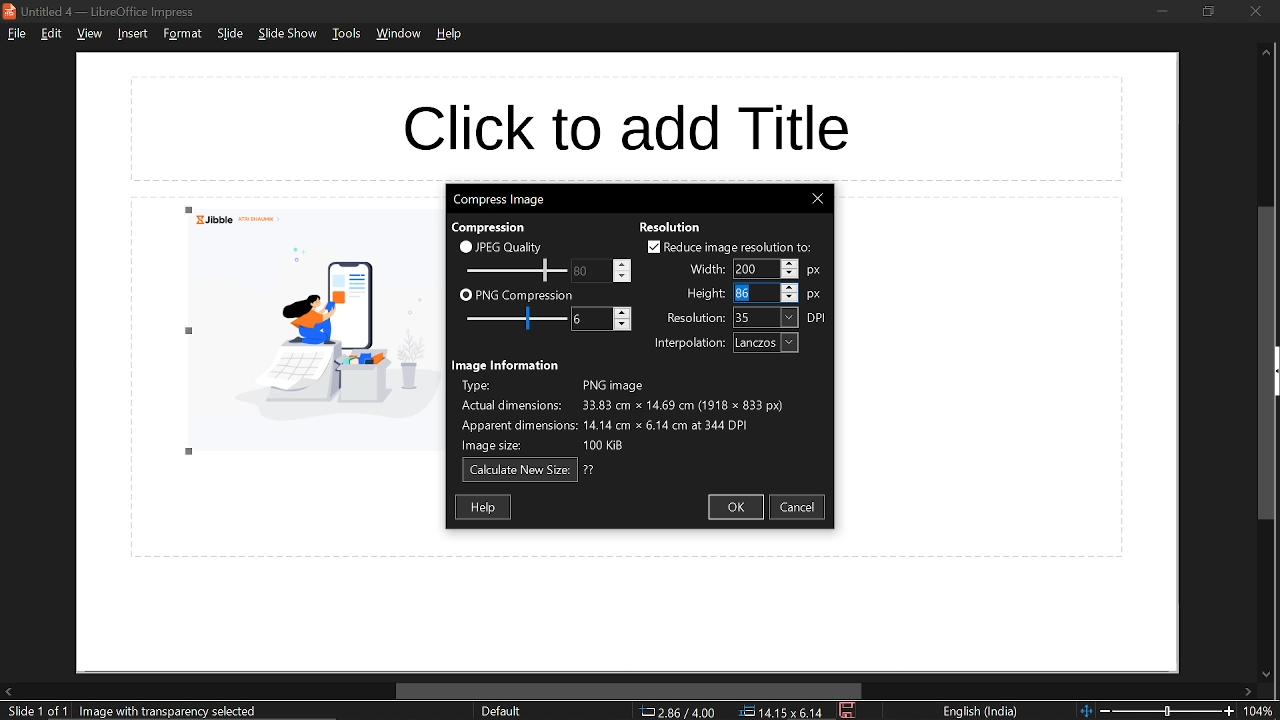 Image resolution: width=1280 pixels, height=720 pixels. What do you see at coordinates (626, 128) in the screenshot?
I see `space for title` at bounding box center [626, 128].